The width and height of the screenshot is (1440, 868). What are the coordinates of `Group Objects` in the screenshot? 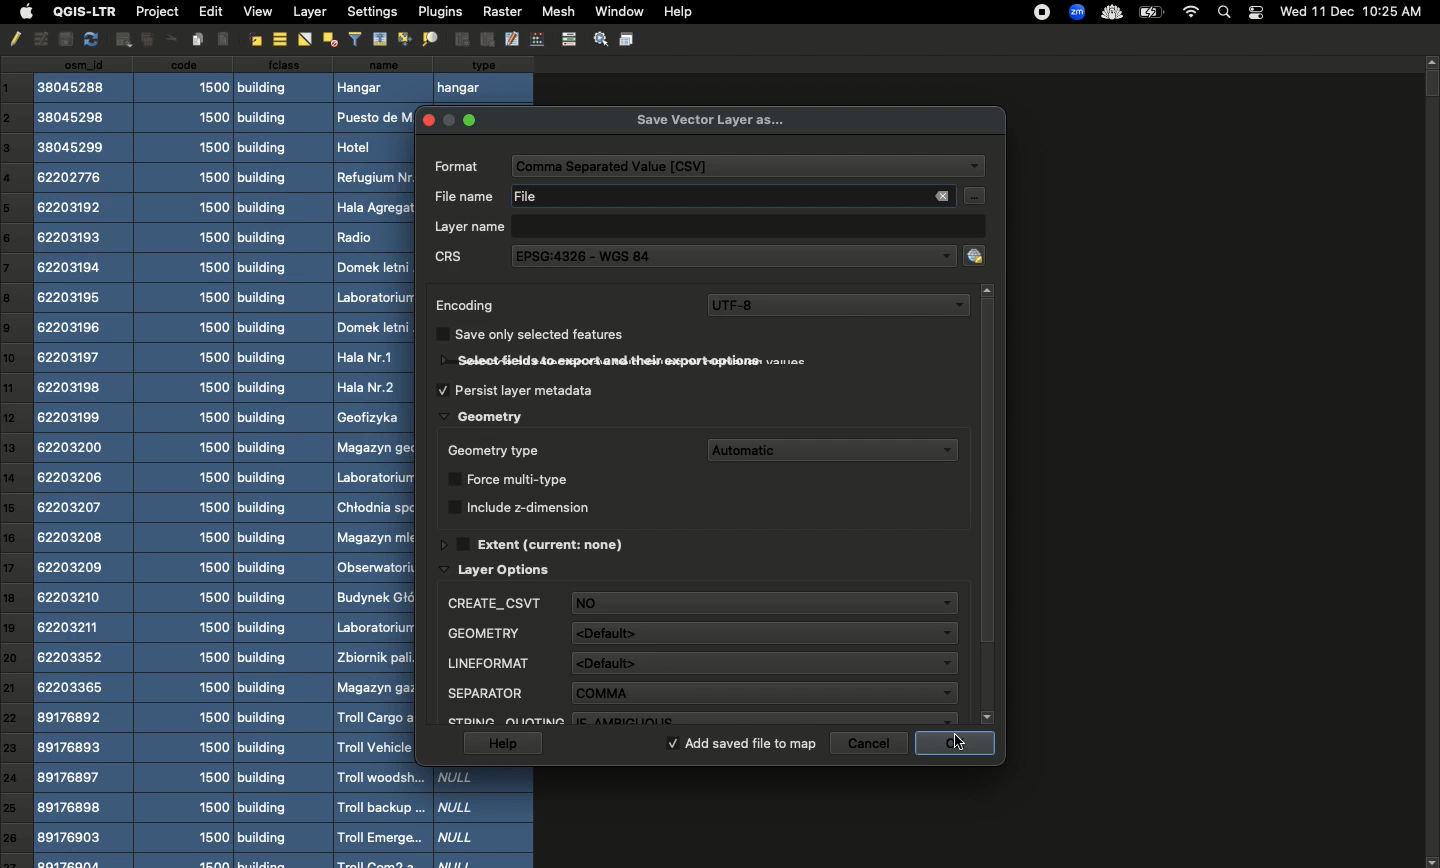 It's located at (461, 39).